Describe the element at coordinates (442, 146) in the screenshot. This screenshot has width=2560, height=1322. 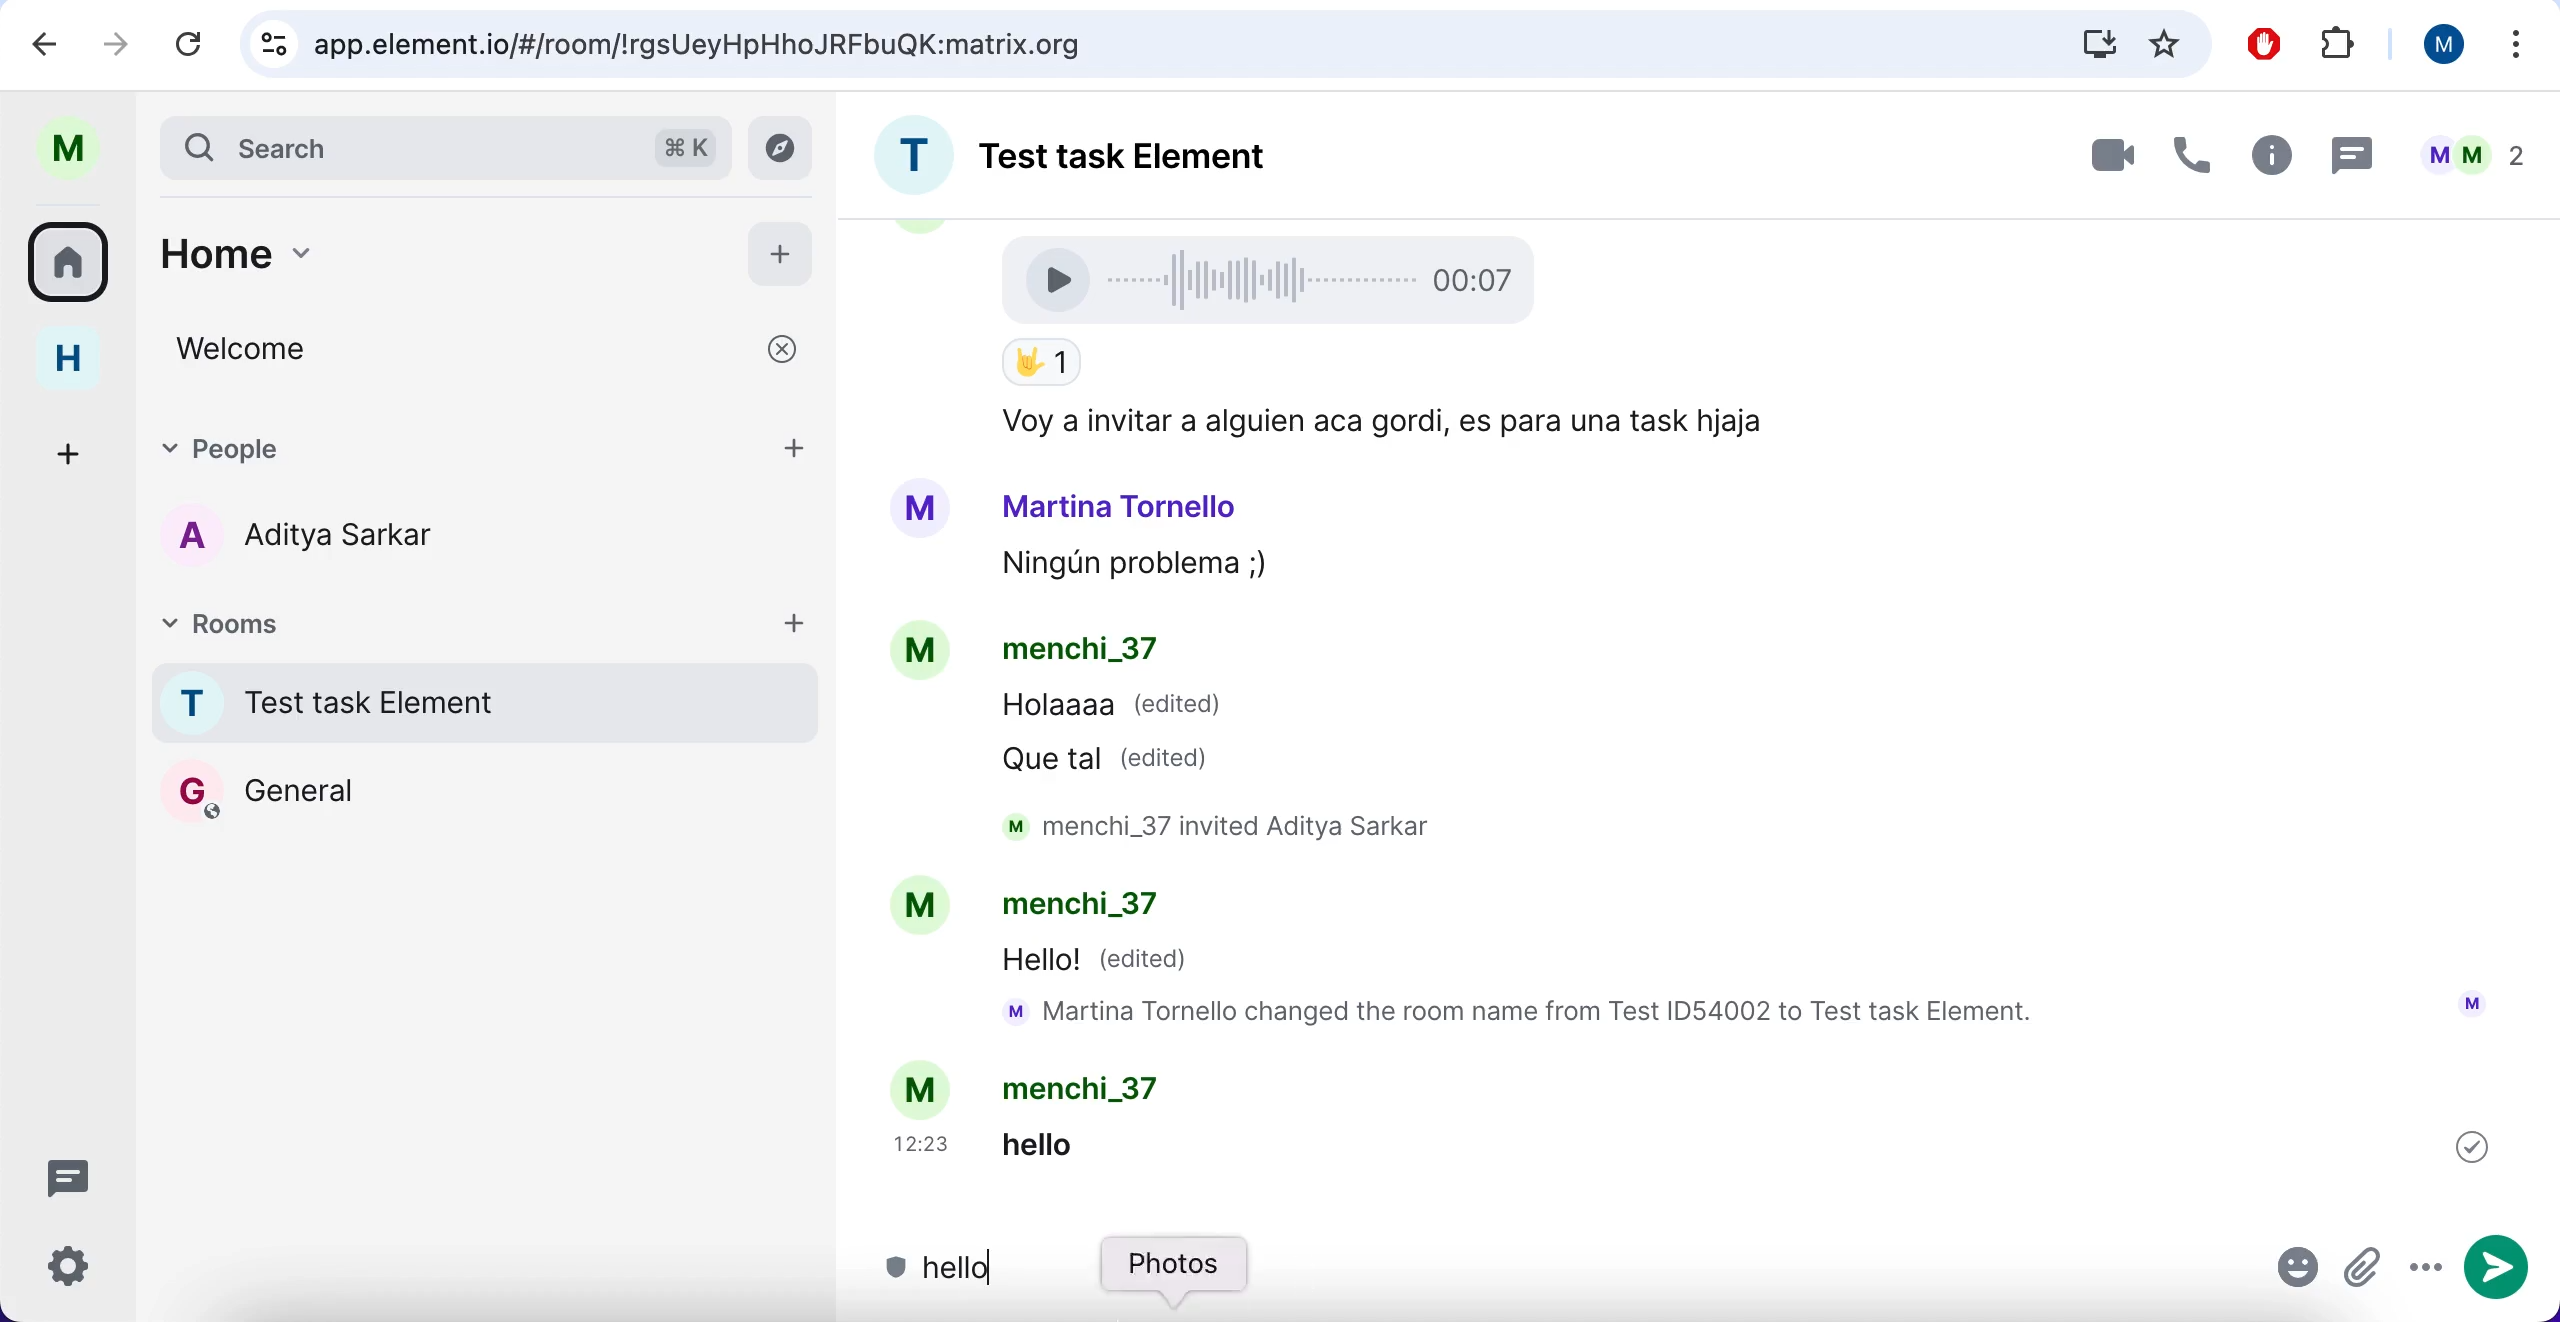
I see `search bar` at that location.